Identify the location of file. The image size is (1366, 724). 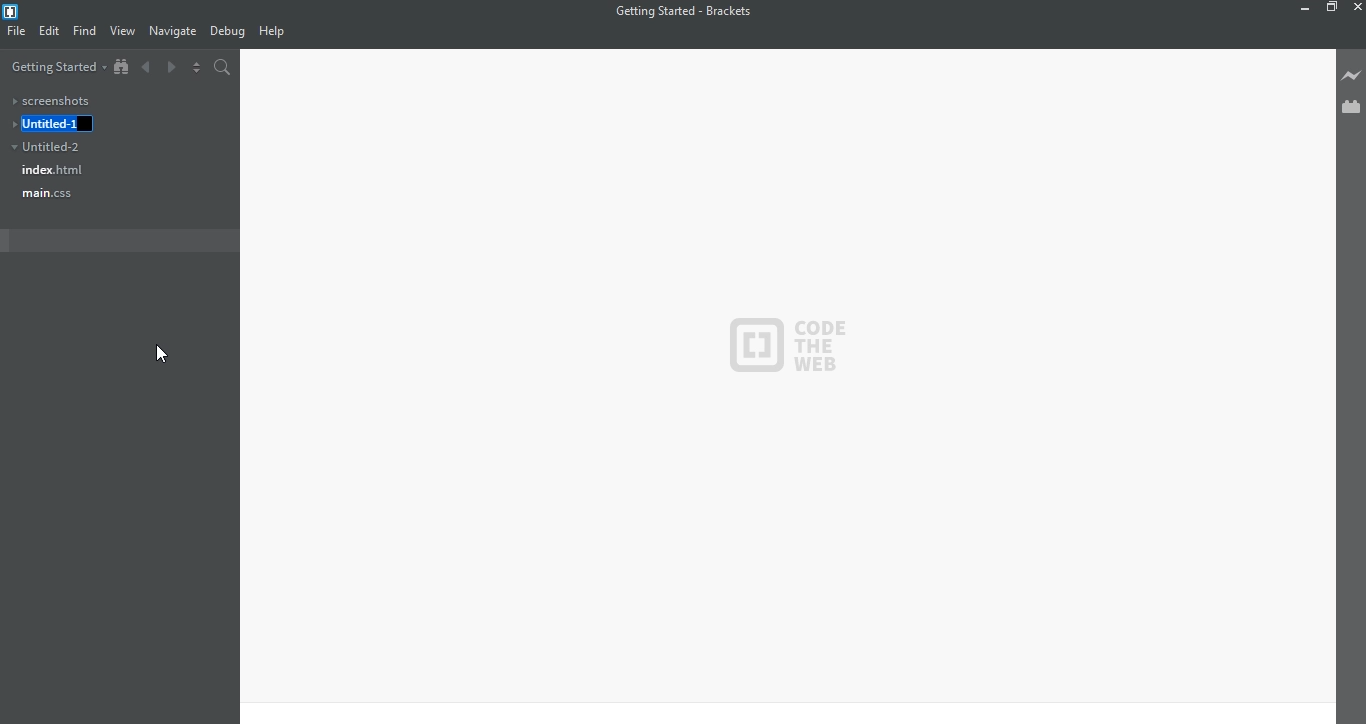
(17, 32).